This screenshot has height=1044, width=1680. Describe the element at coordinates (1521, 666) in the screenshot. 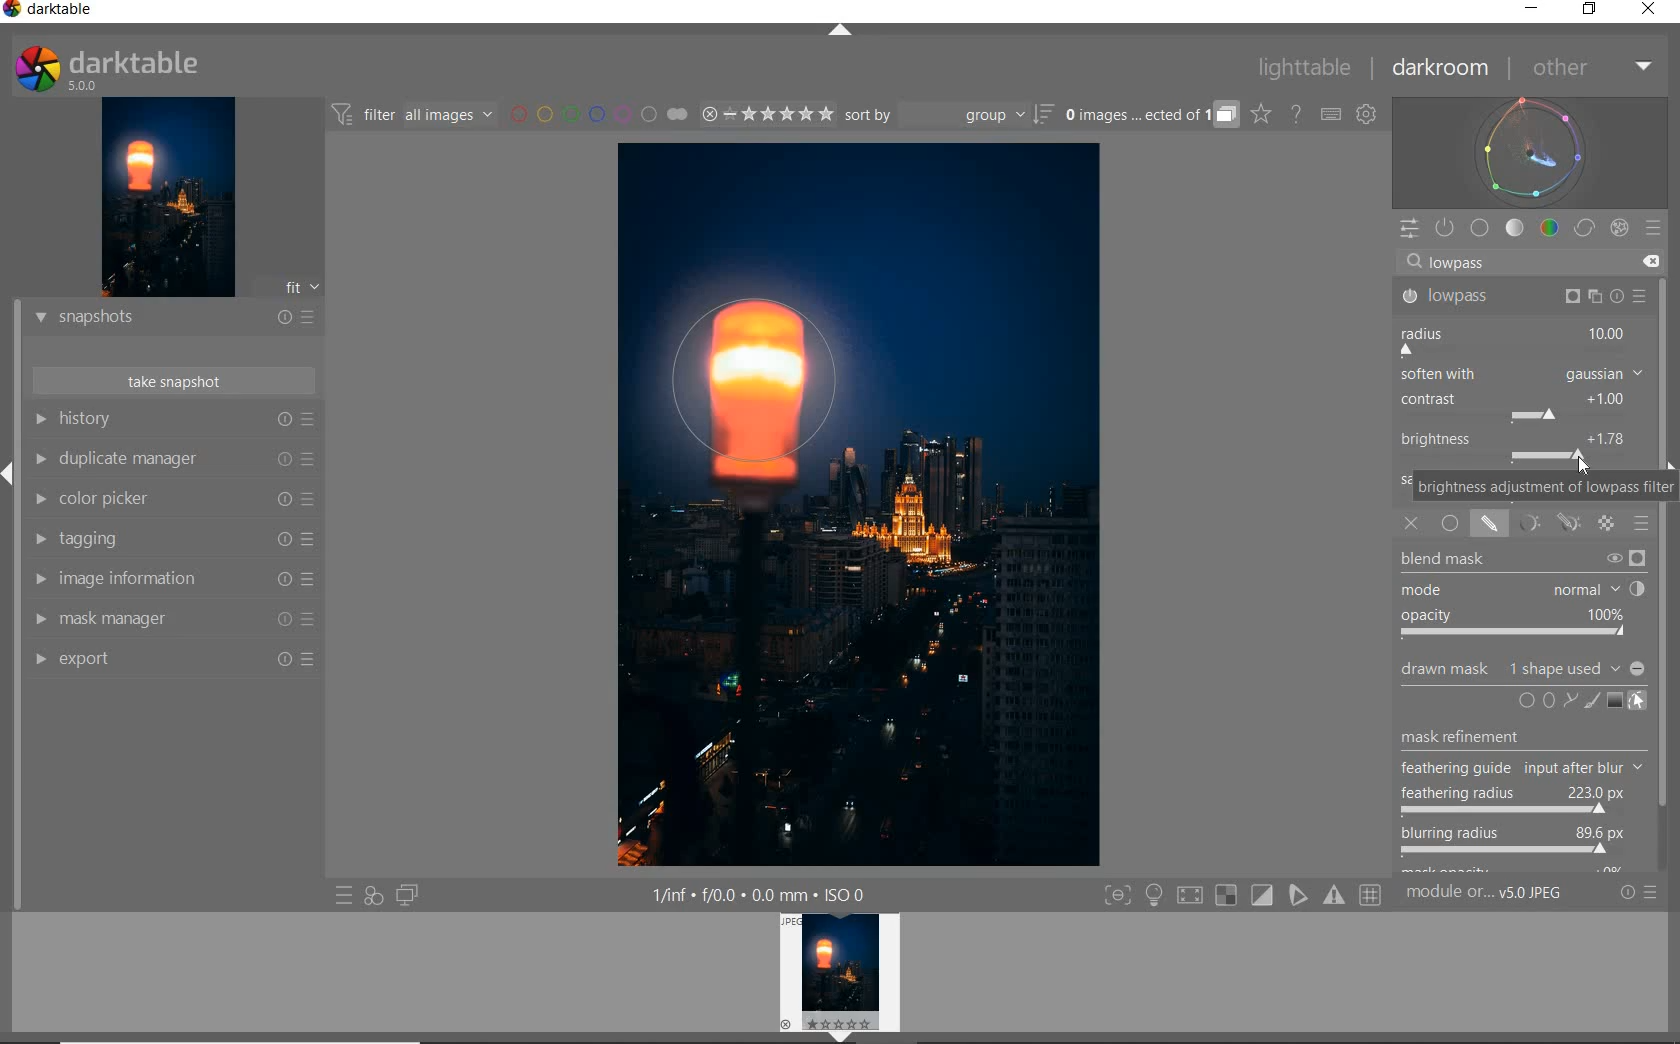

I see `DRAWN AMSK` at that location.